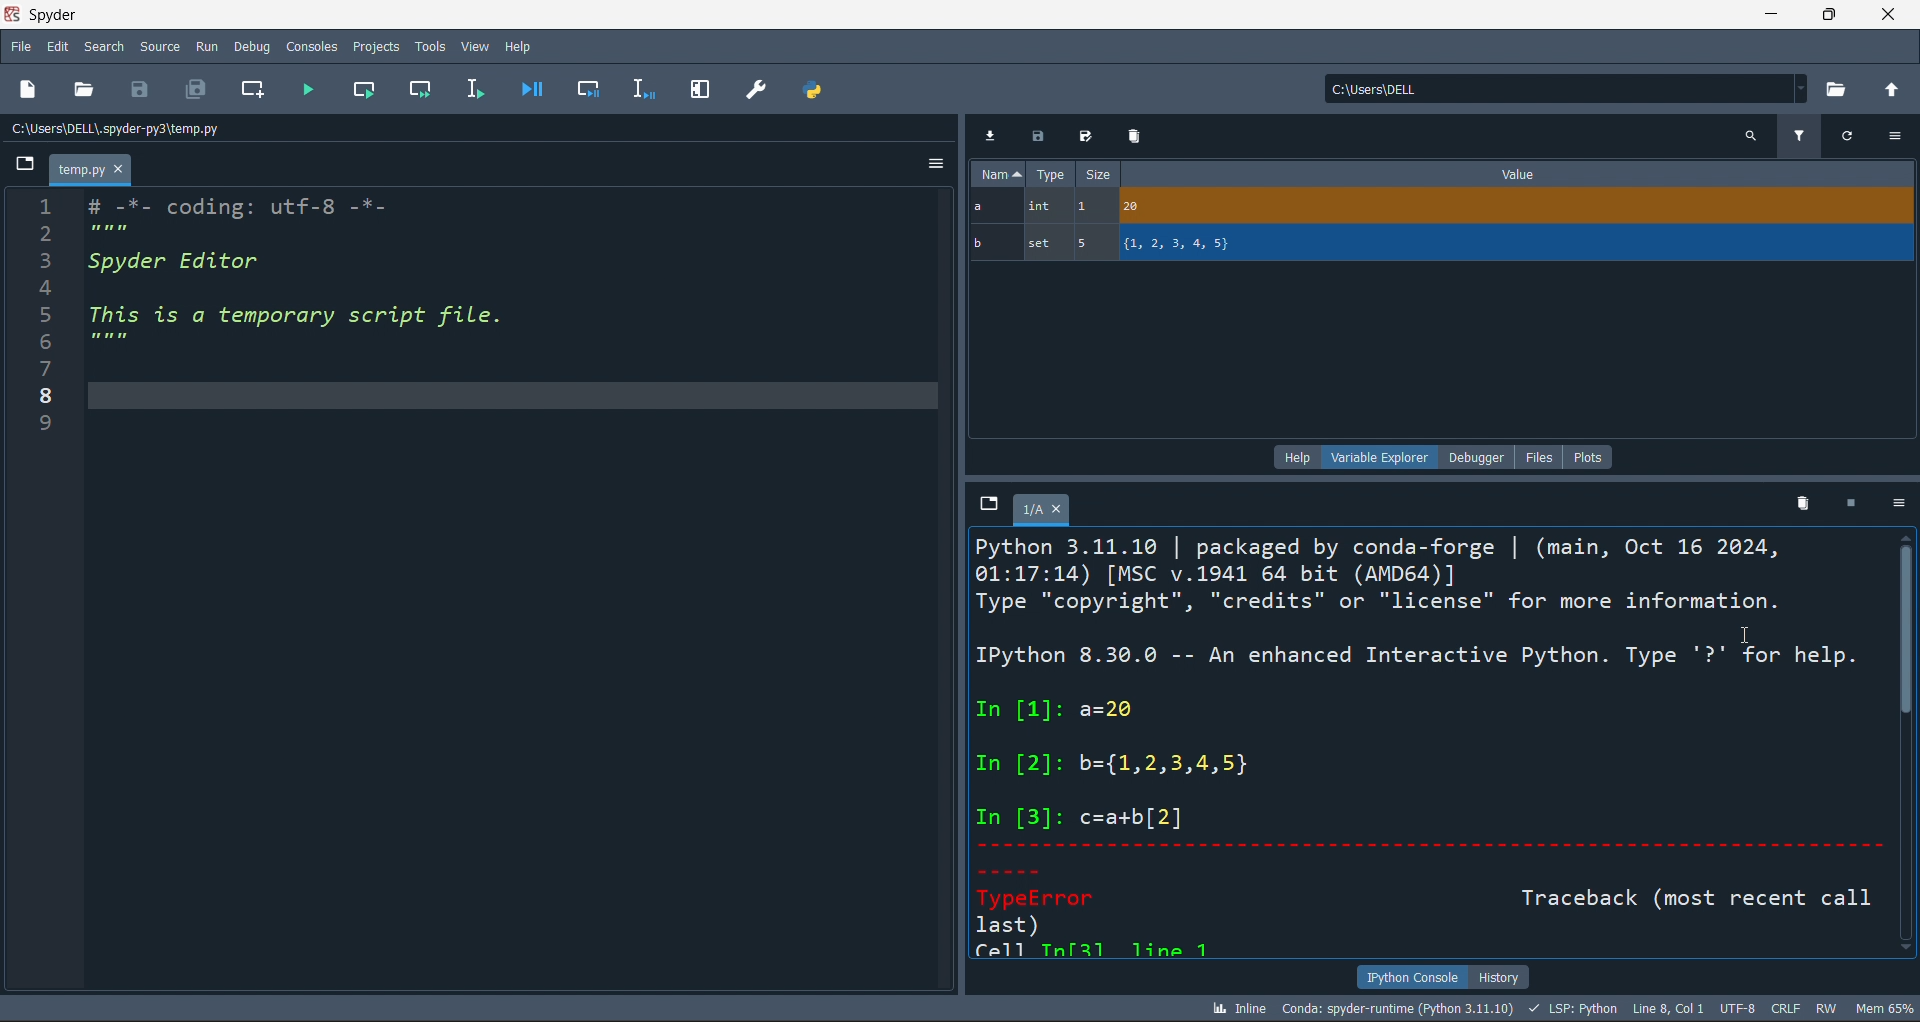  What do you see at coordinates (520, 43) in the screenshot?
I see `help` at bounding box center [520, 43].